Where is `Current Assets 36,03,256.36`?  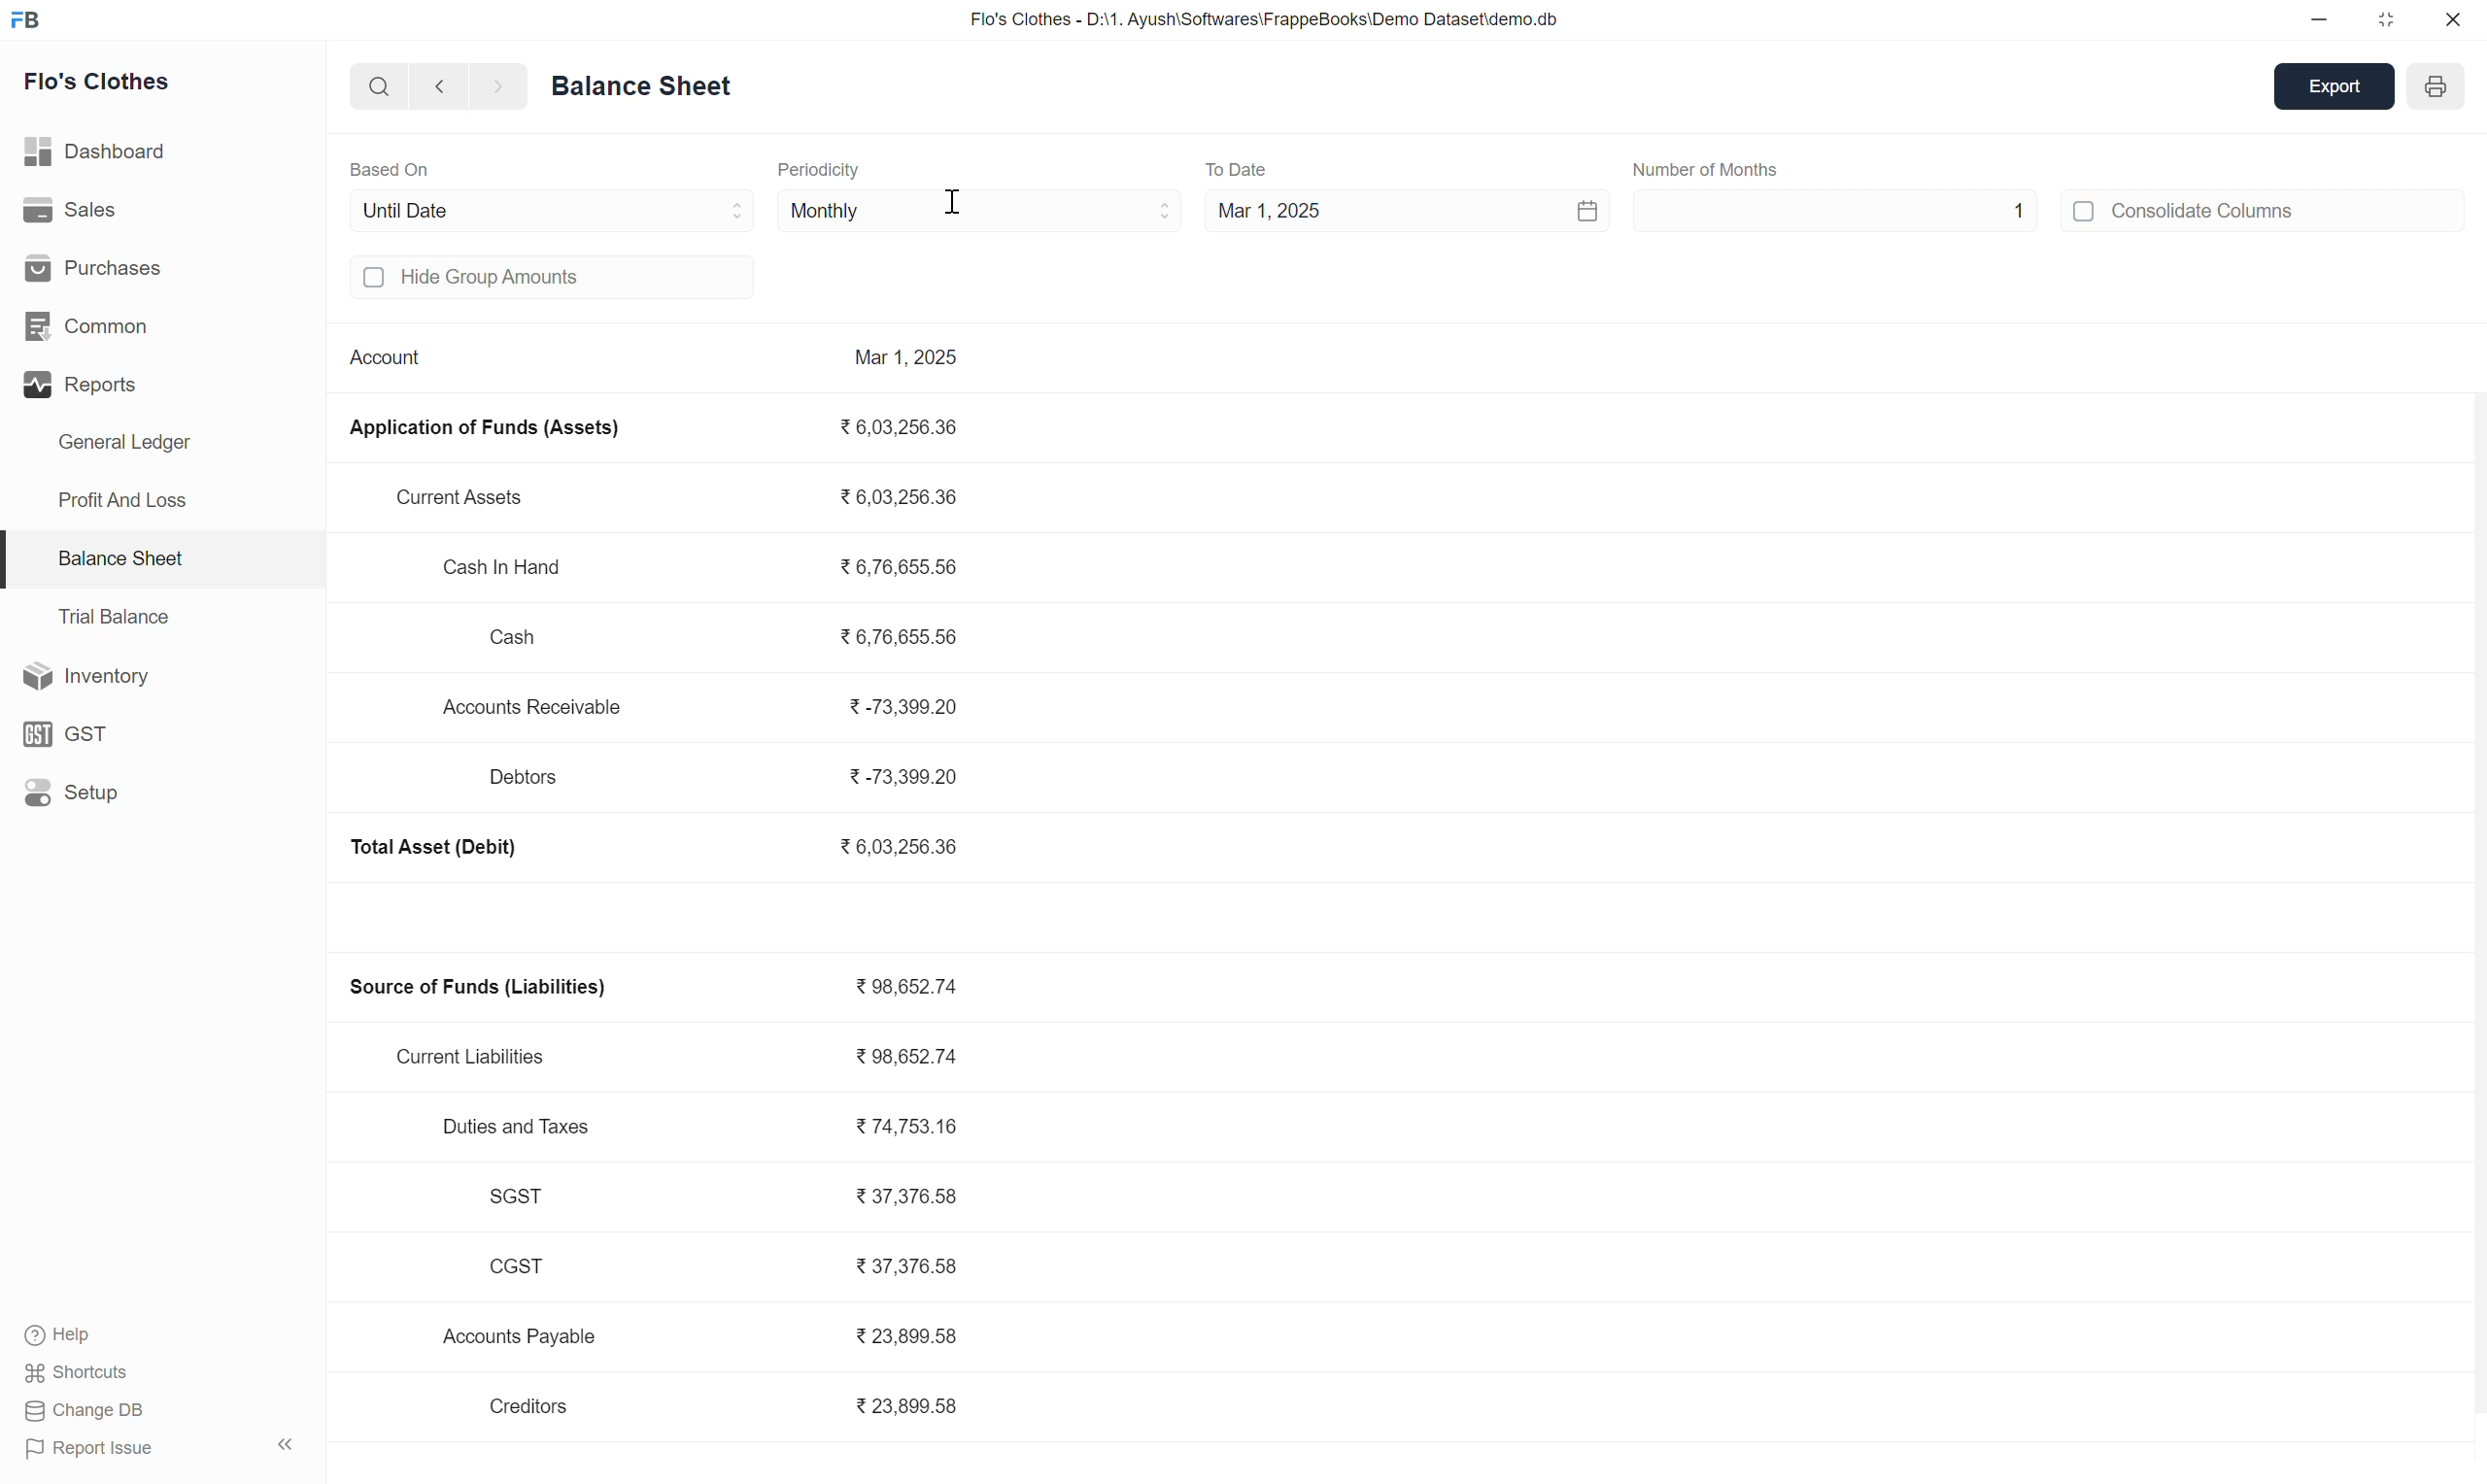 Current Assets 36,03,256.36 is located at coordinates (686, 498).